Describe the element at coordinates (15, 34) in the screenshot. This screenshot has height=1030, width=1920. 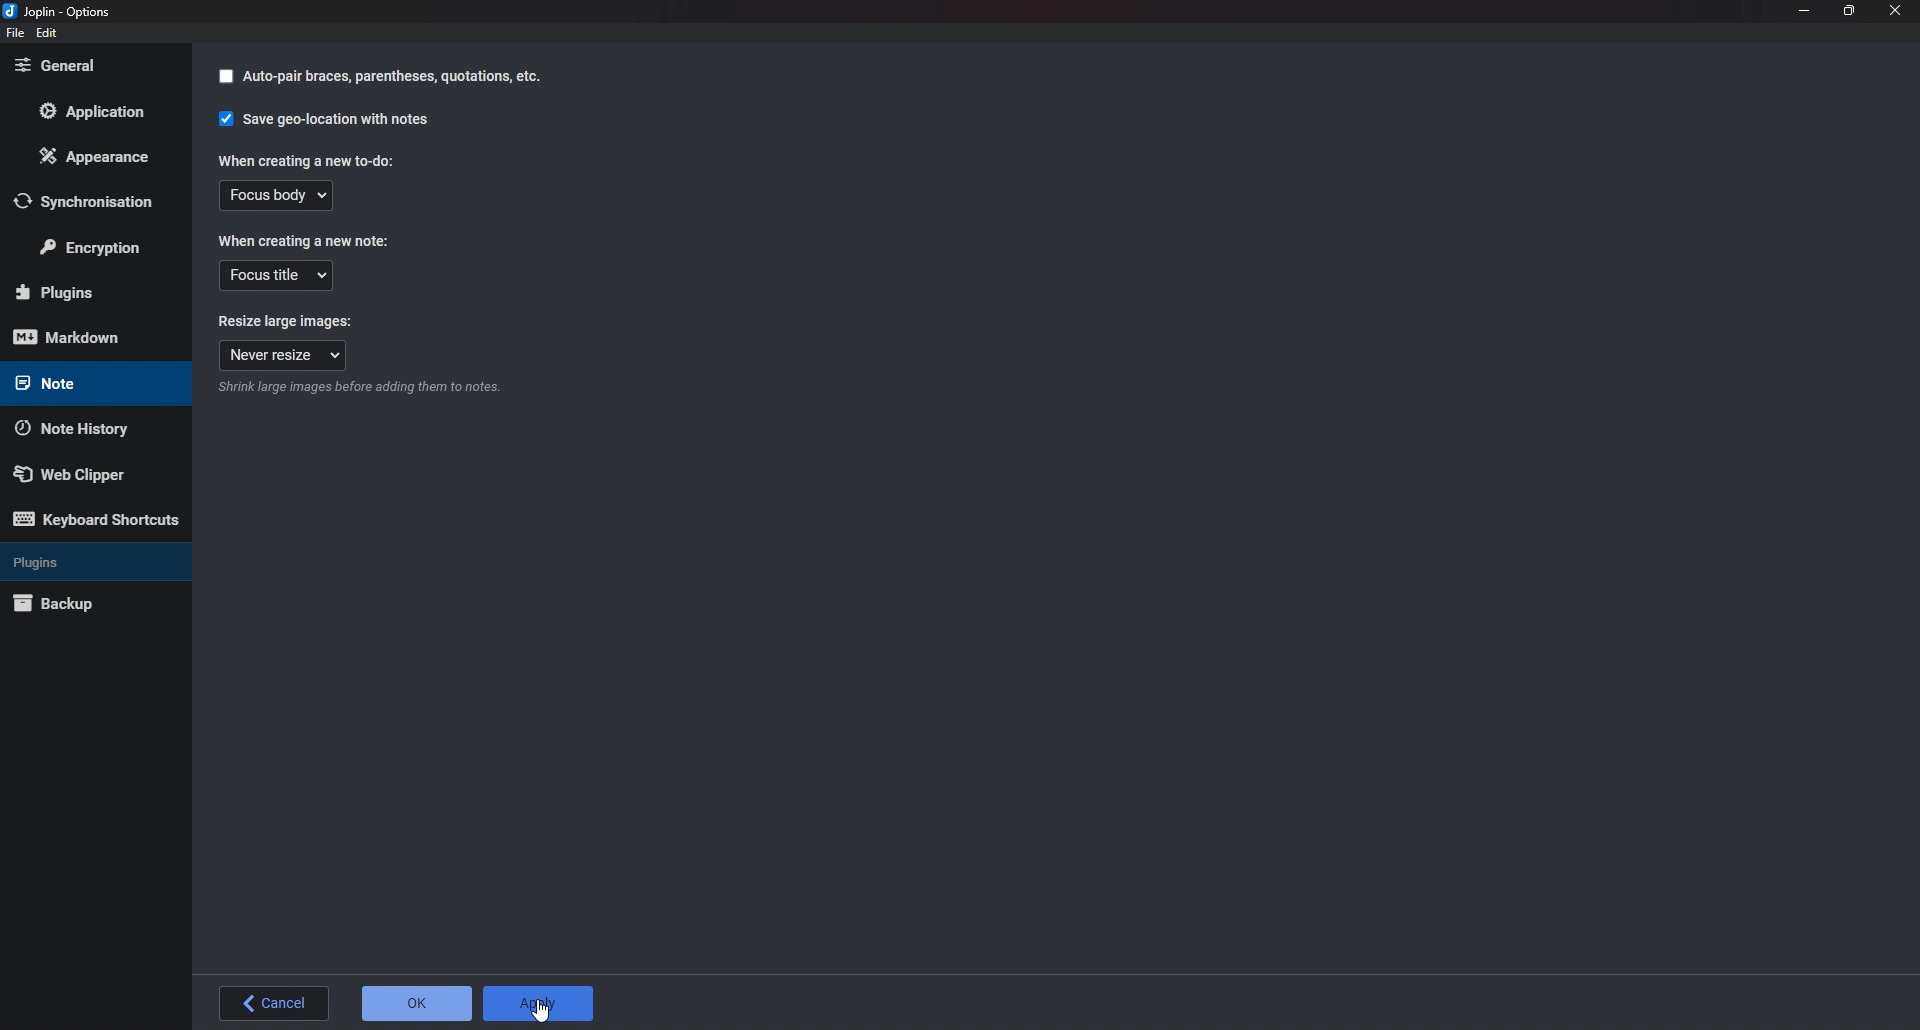
I see `File` at that location.